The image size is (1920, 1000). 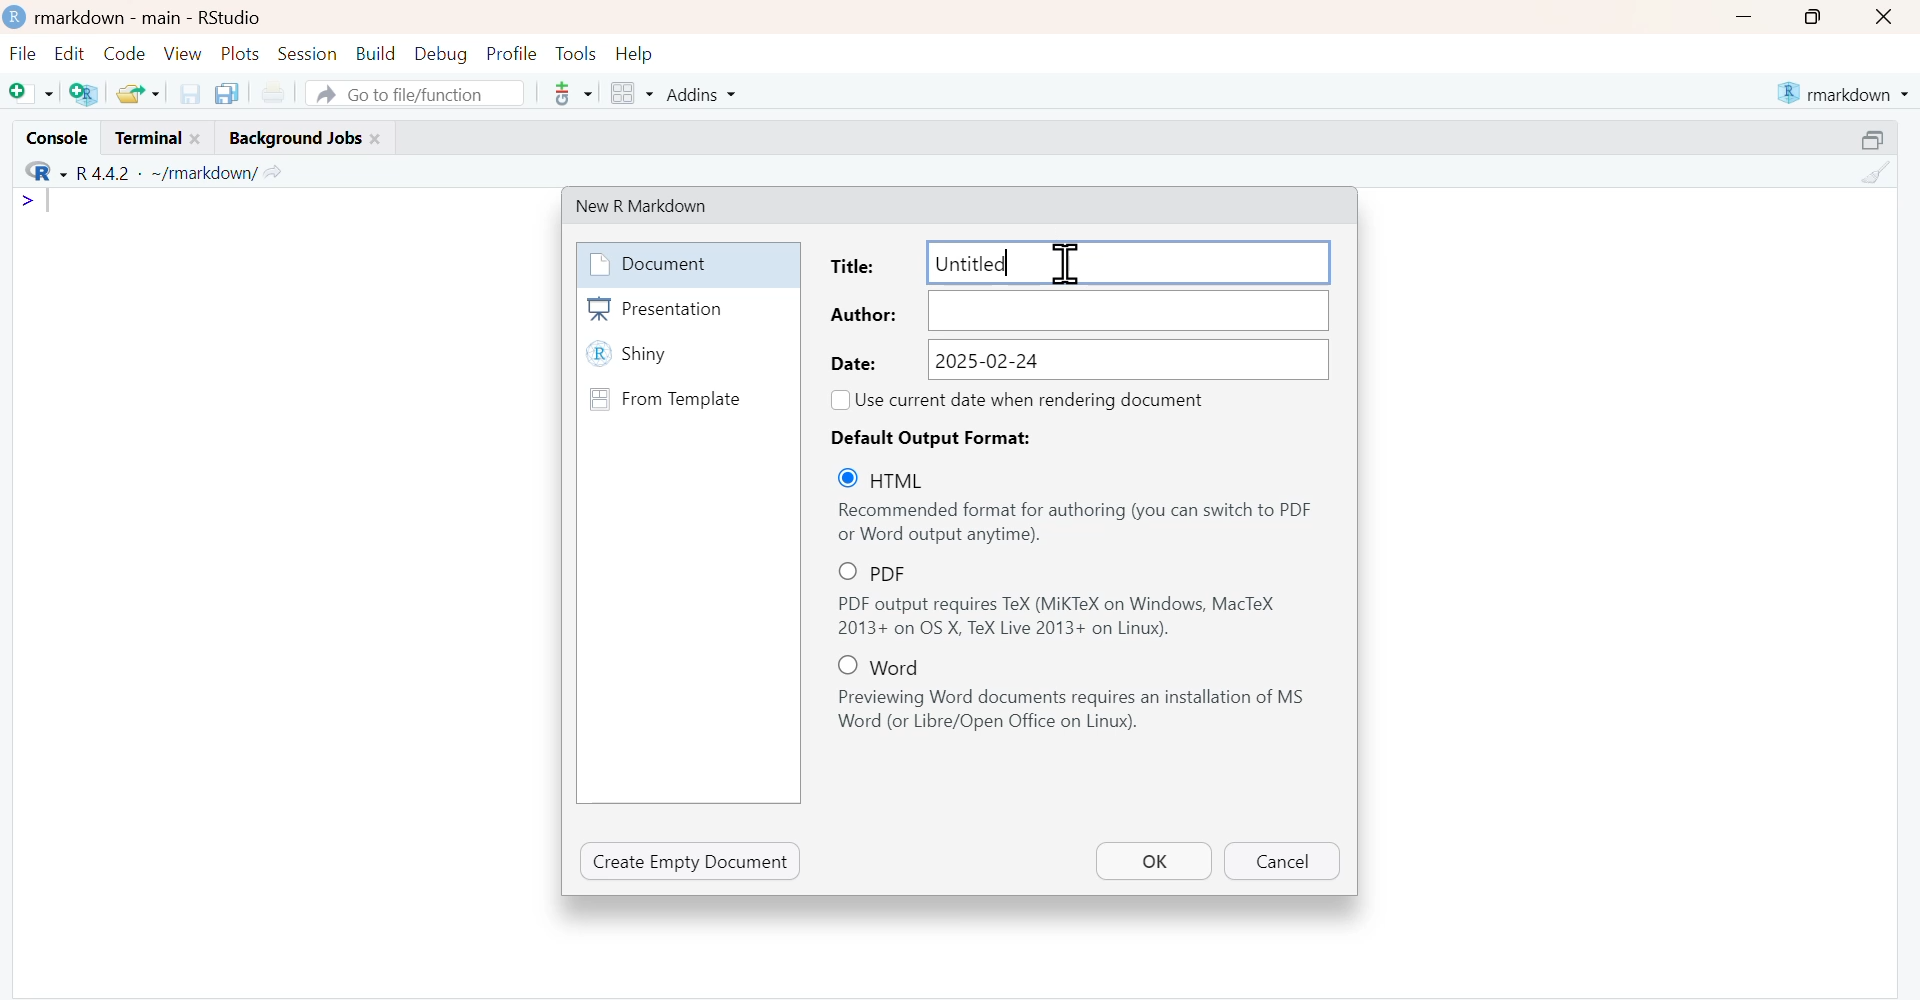 I want to click on maximize, so click(x=1874, y=138).